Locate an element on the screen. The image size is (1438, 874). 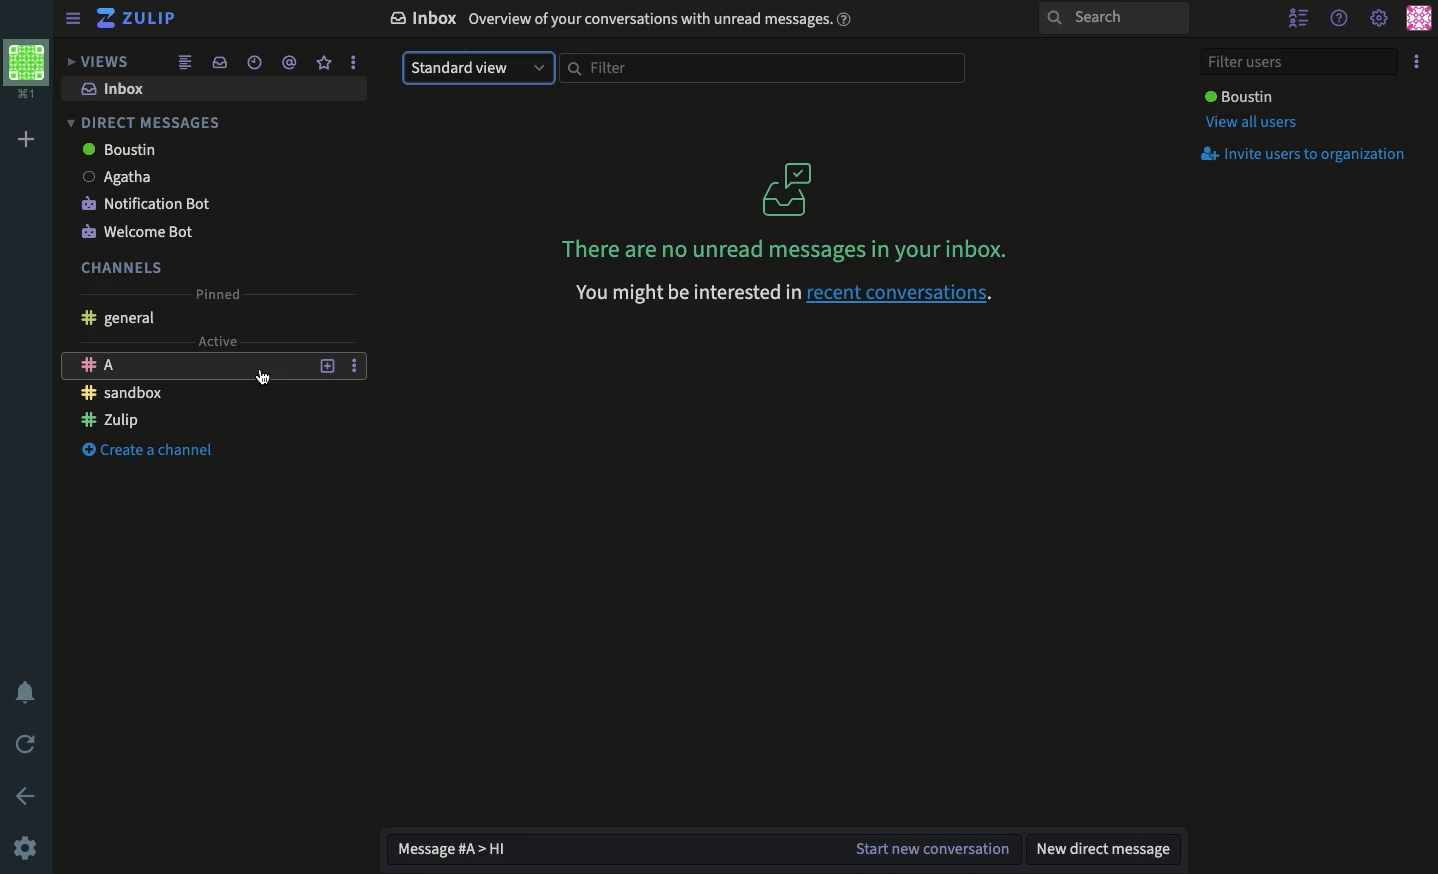
Feed is located at coordinates (185, 61).